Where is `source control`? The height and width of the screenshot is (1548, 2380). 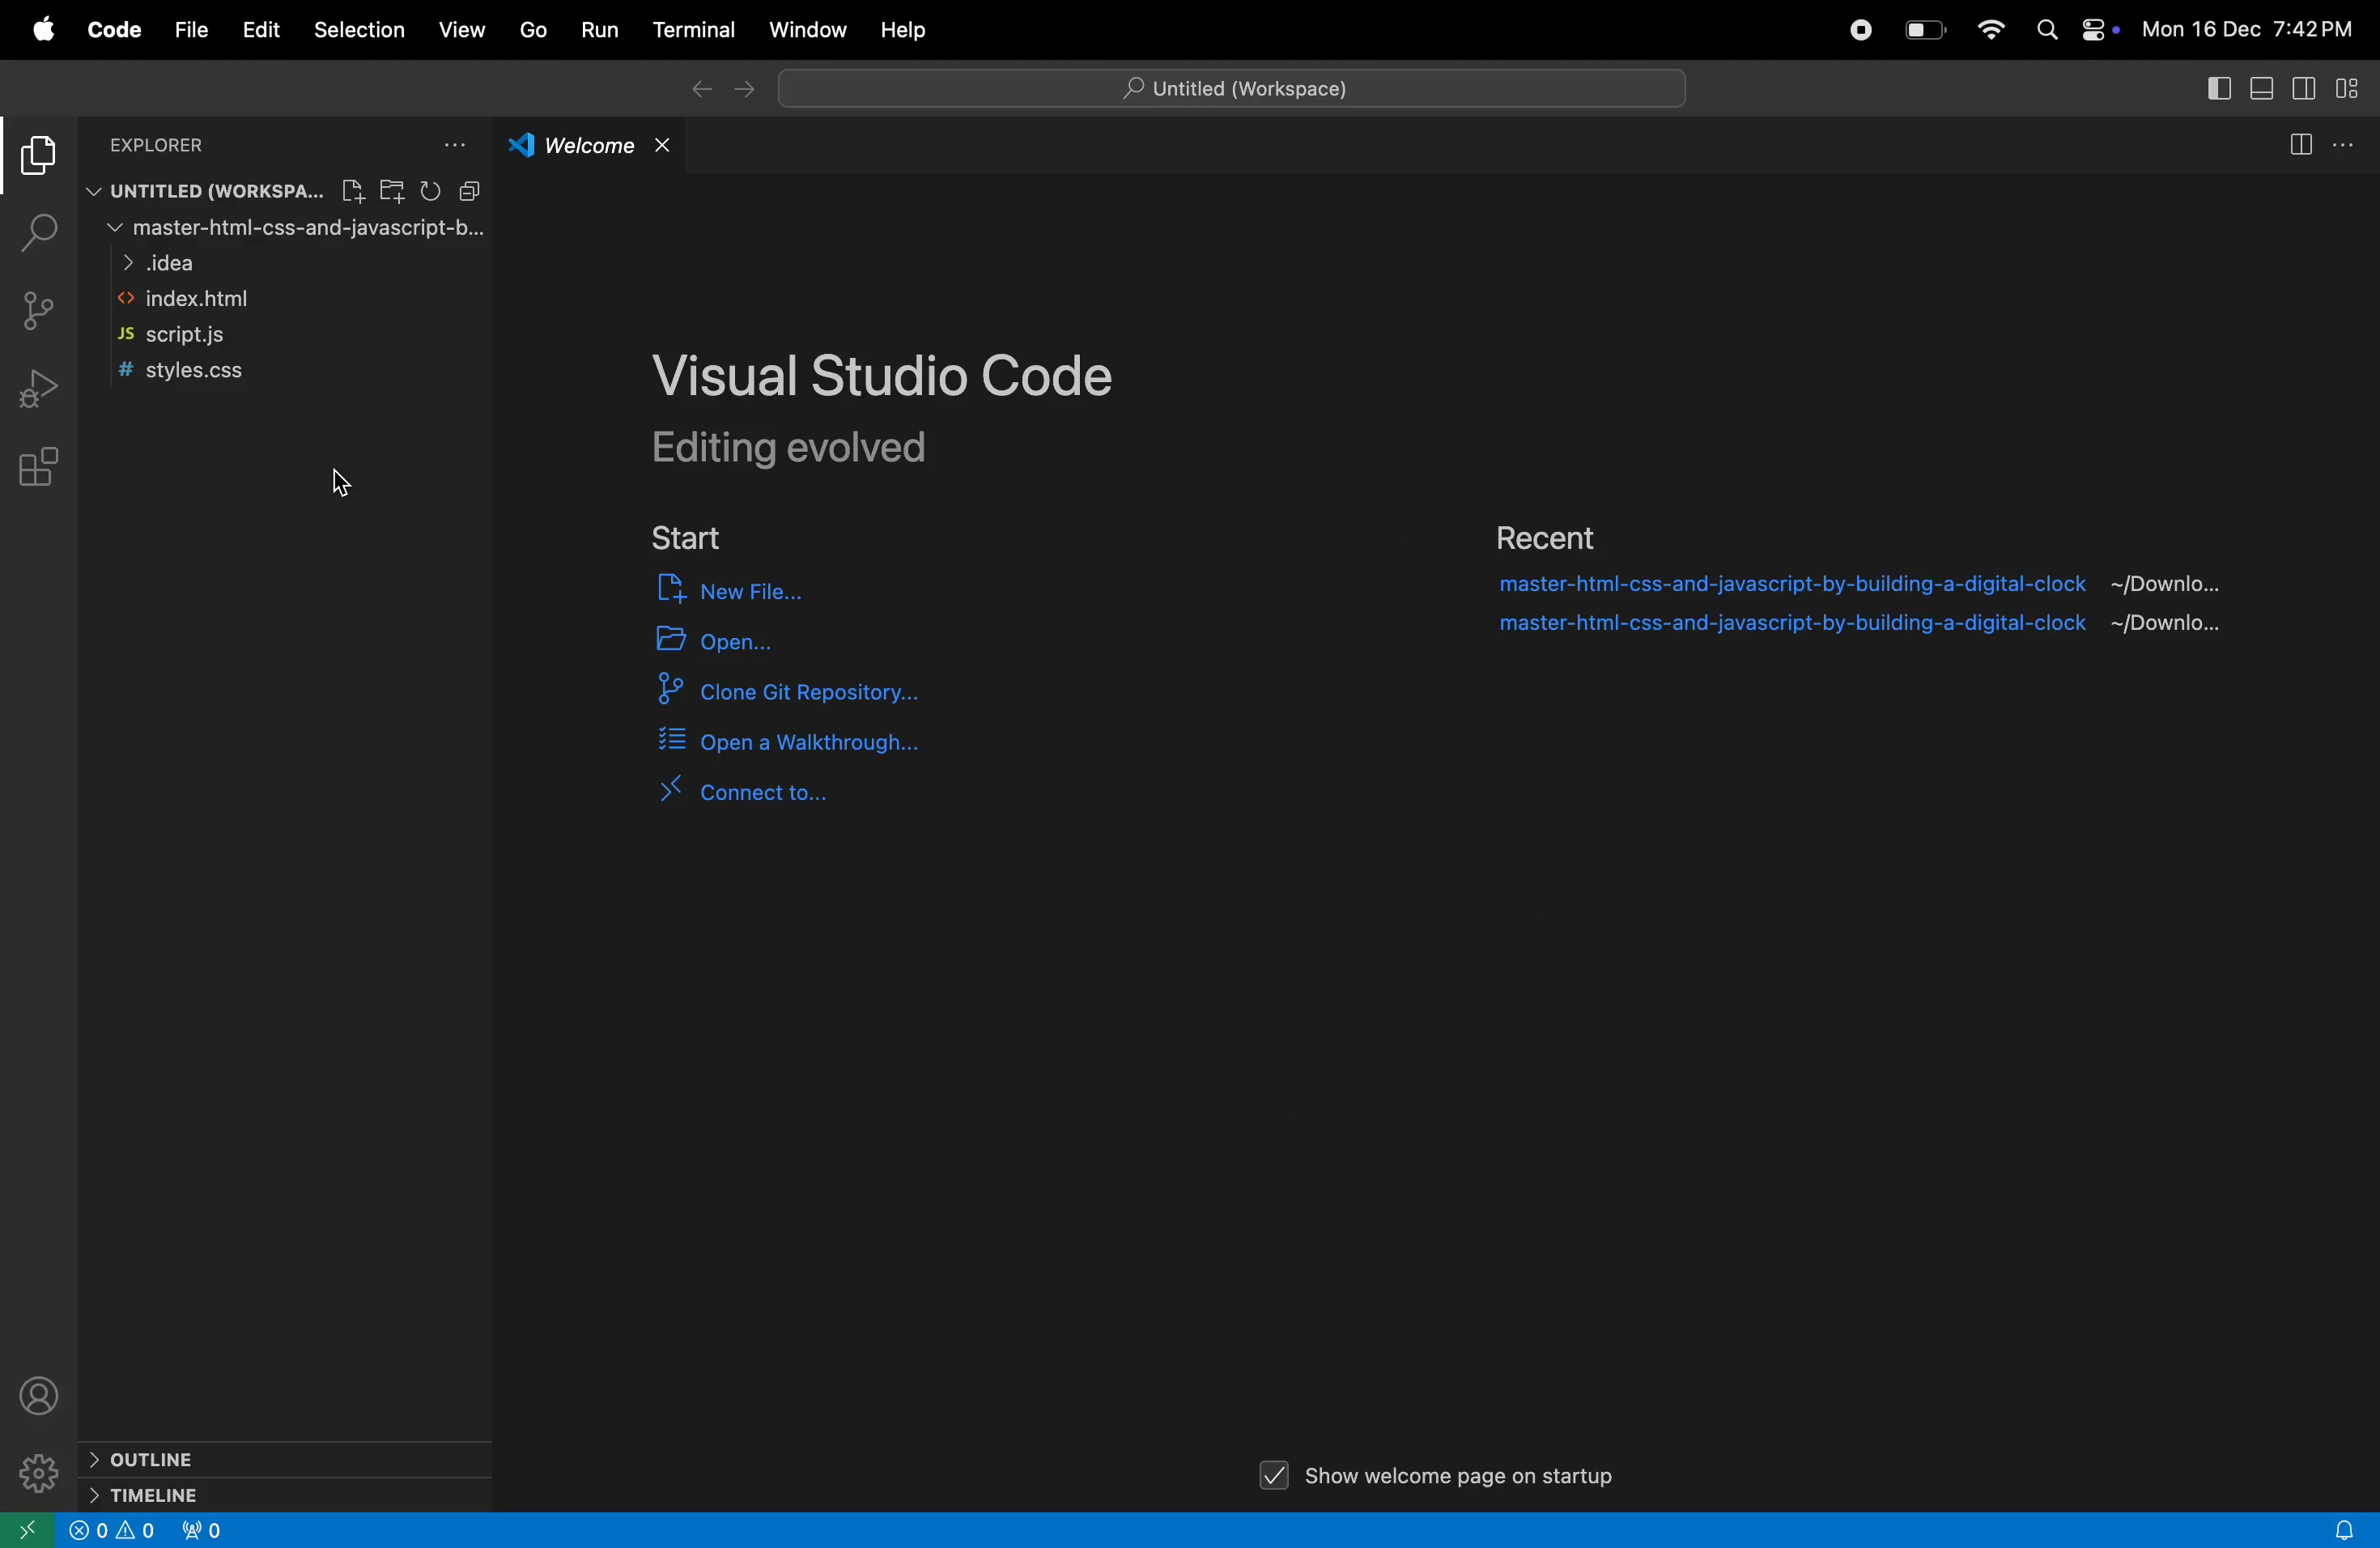 source control is located at coordinates (39, 311).